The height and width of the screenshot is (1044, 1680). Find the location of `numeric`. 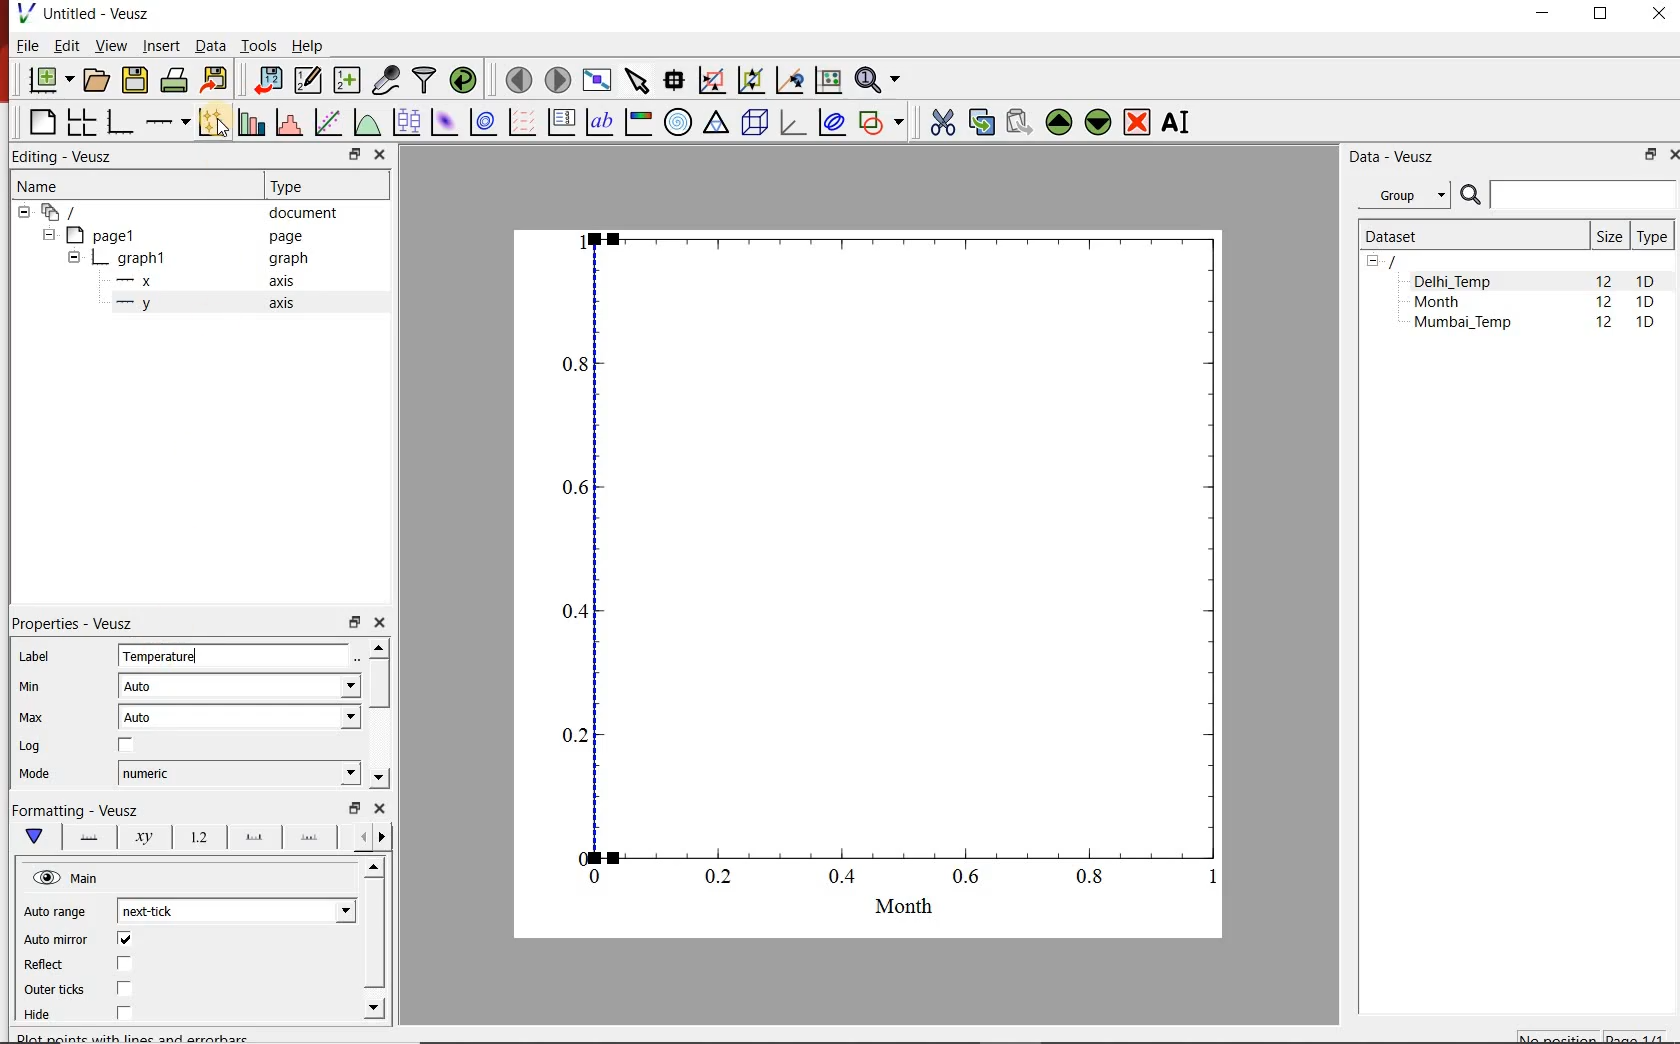

numeric is located at coordinates (239, 773).